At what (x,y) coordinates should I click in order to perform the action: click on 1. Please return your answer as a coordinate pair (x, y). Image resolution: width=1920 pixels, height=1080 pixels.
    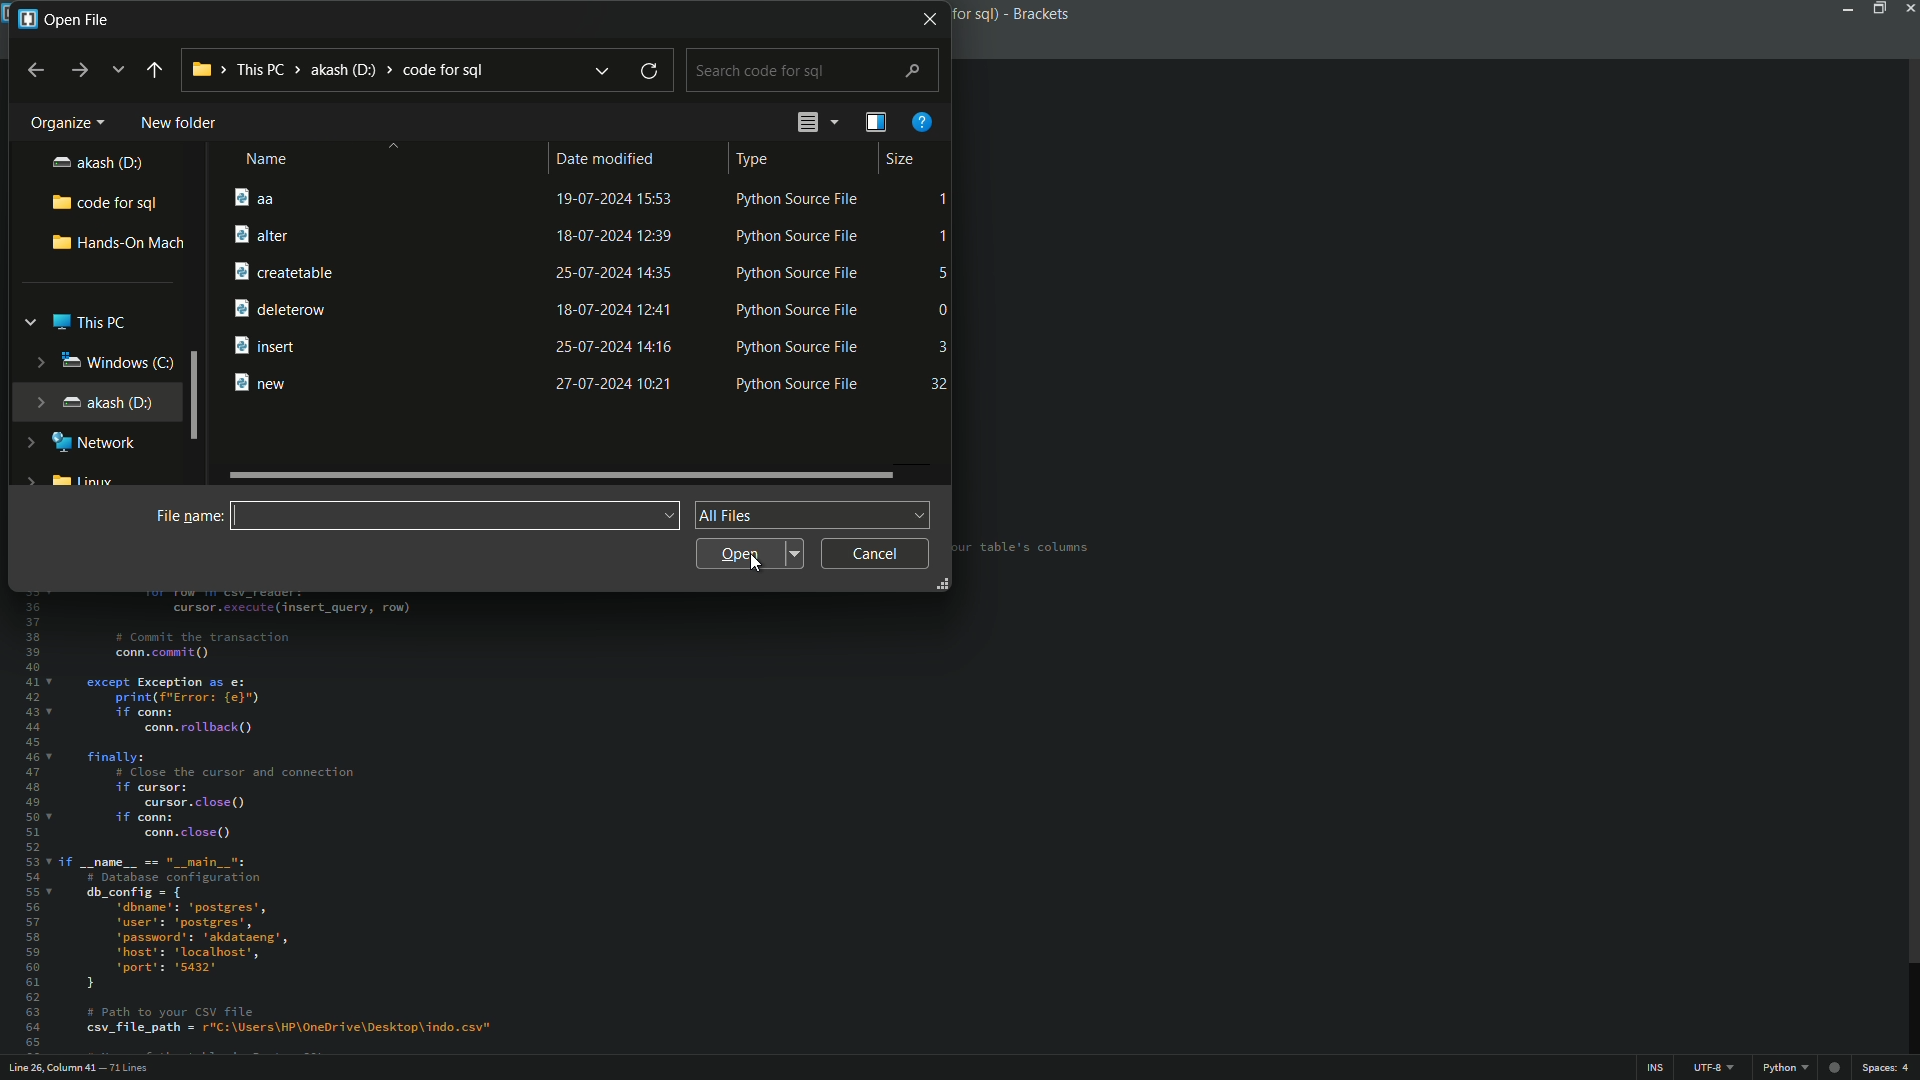
    Looking at the image, I should click on (945, 201).